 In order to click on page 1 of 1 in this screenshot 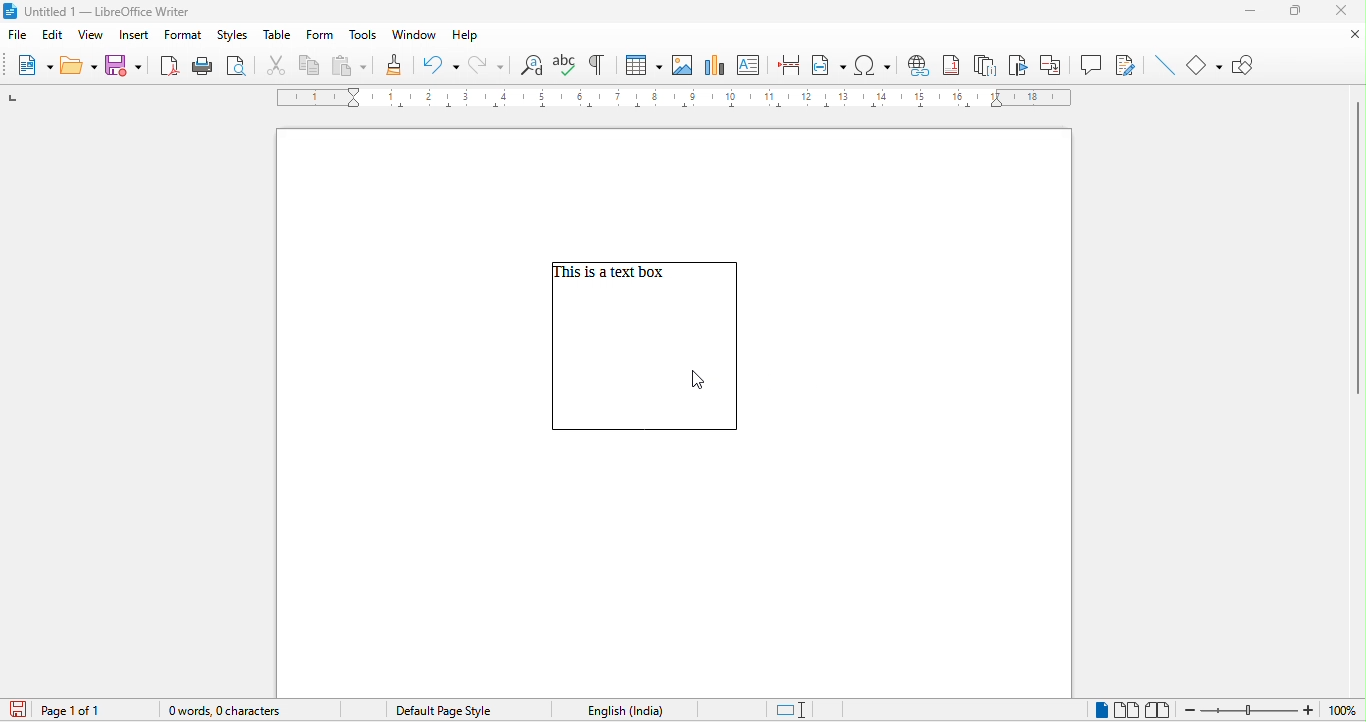, I will do `click(82, 710)`.